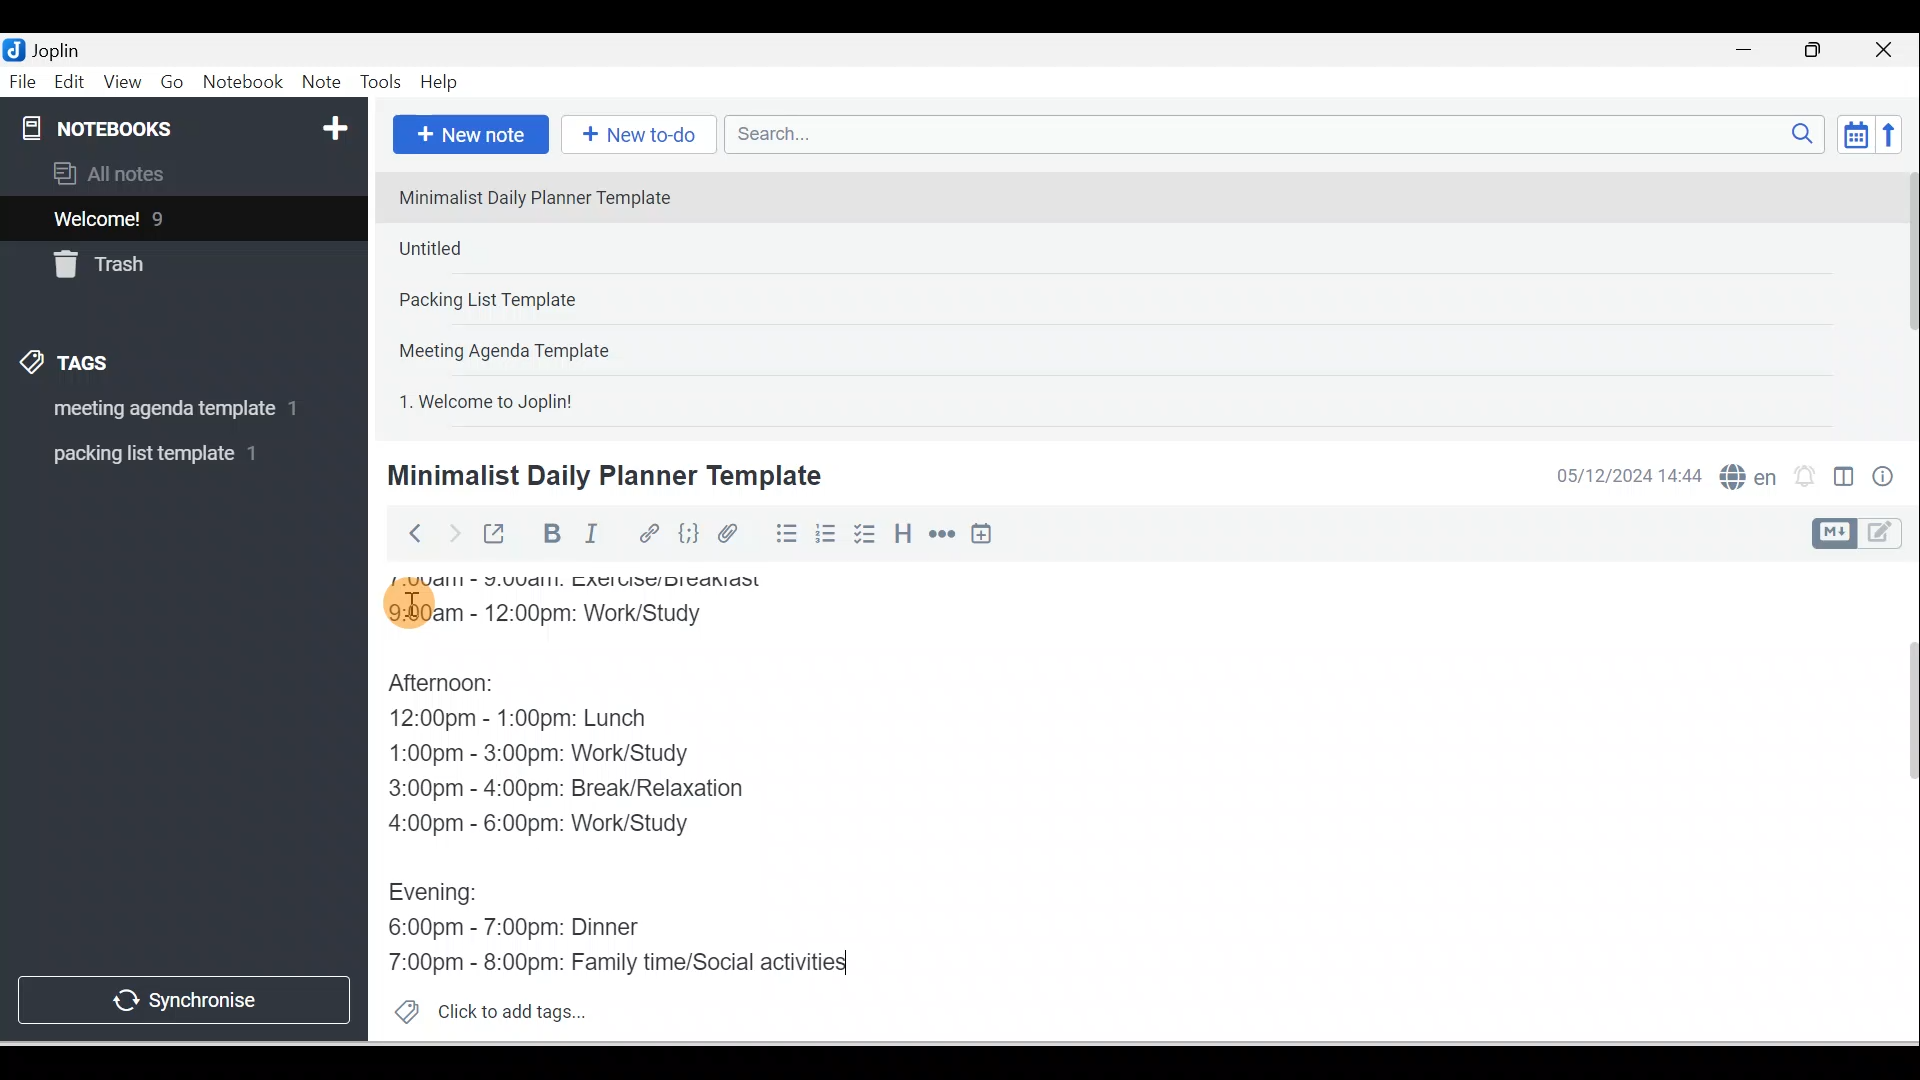 The image size is (1920, 1080). Describe the element at coordinates (545, 721) in the screenshot. I see `12:00pm - 1:00pm: Lunch` at that location.